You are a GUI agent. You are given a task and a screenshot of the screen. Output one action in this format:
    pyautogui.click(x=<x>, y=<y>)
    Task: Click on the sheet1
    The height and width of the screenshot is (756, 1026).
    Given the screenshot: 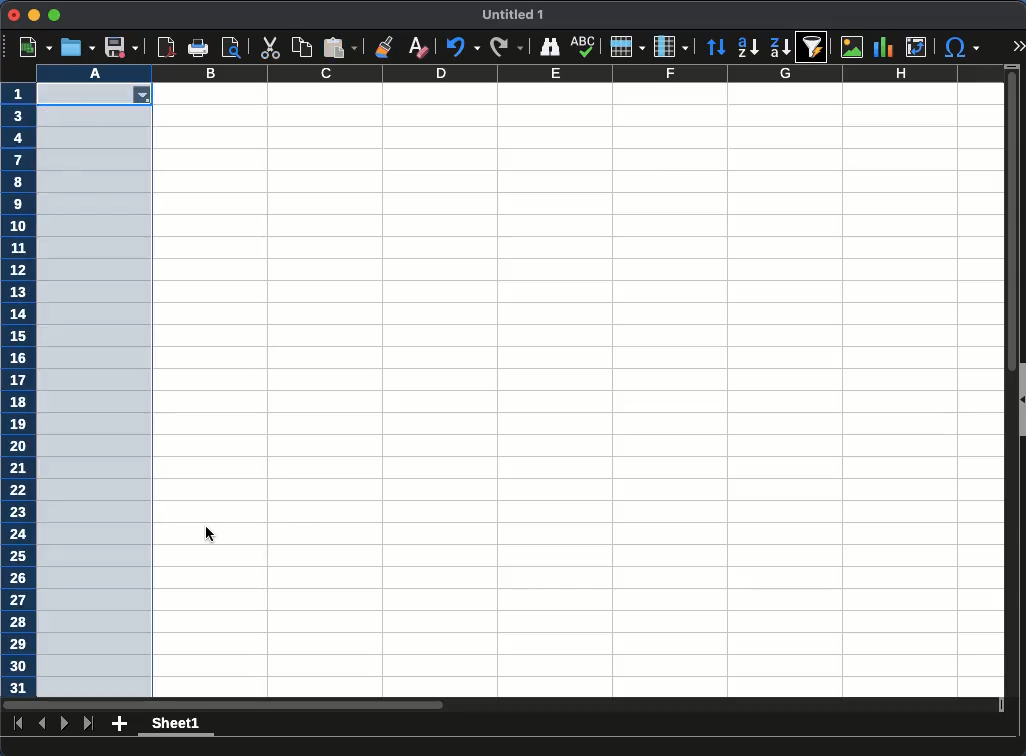 What is the action you would take?
    pyautogui.click(x=174, y=726)
    